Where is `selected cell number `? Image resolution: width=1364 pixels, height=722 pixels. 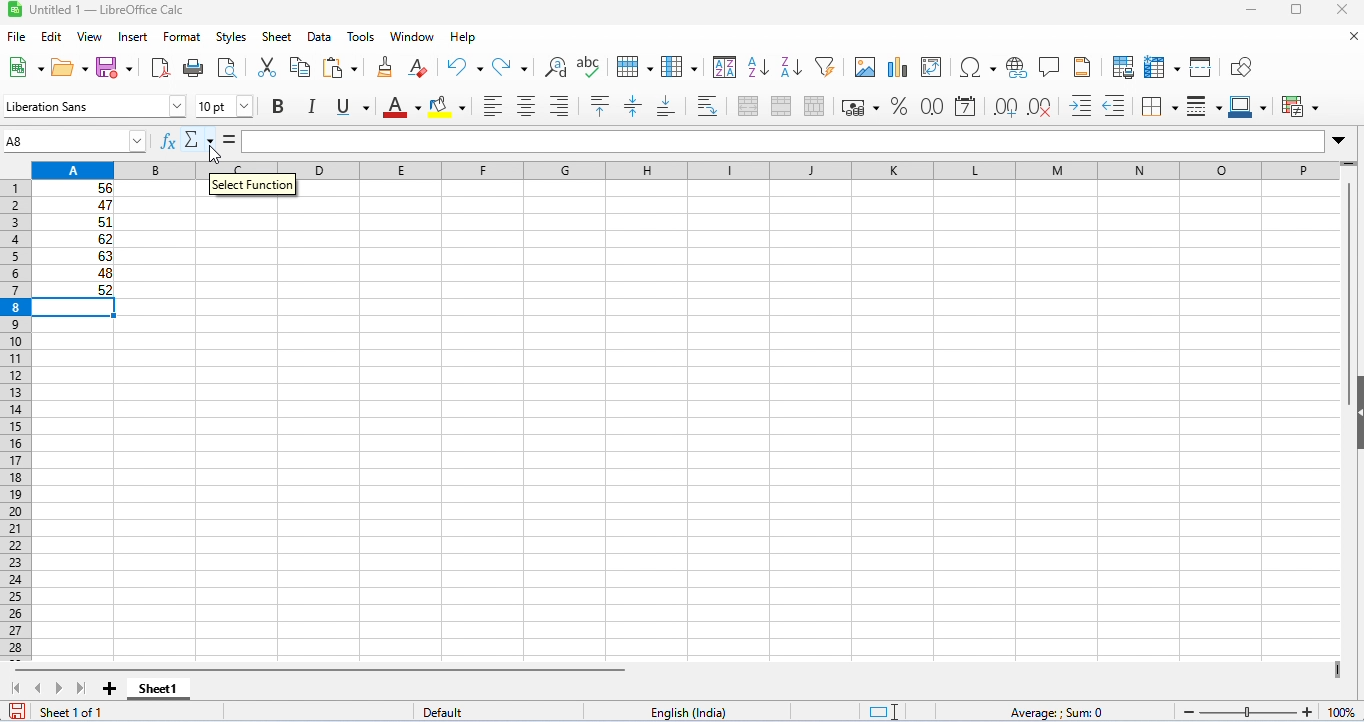 selected cell number  is located at coordinates (59, 141).